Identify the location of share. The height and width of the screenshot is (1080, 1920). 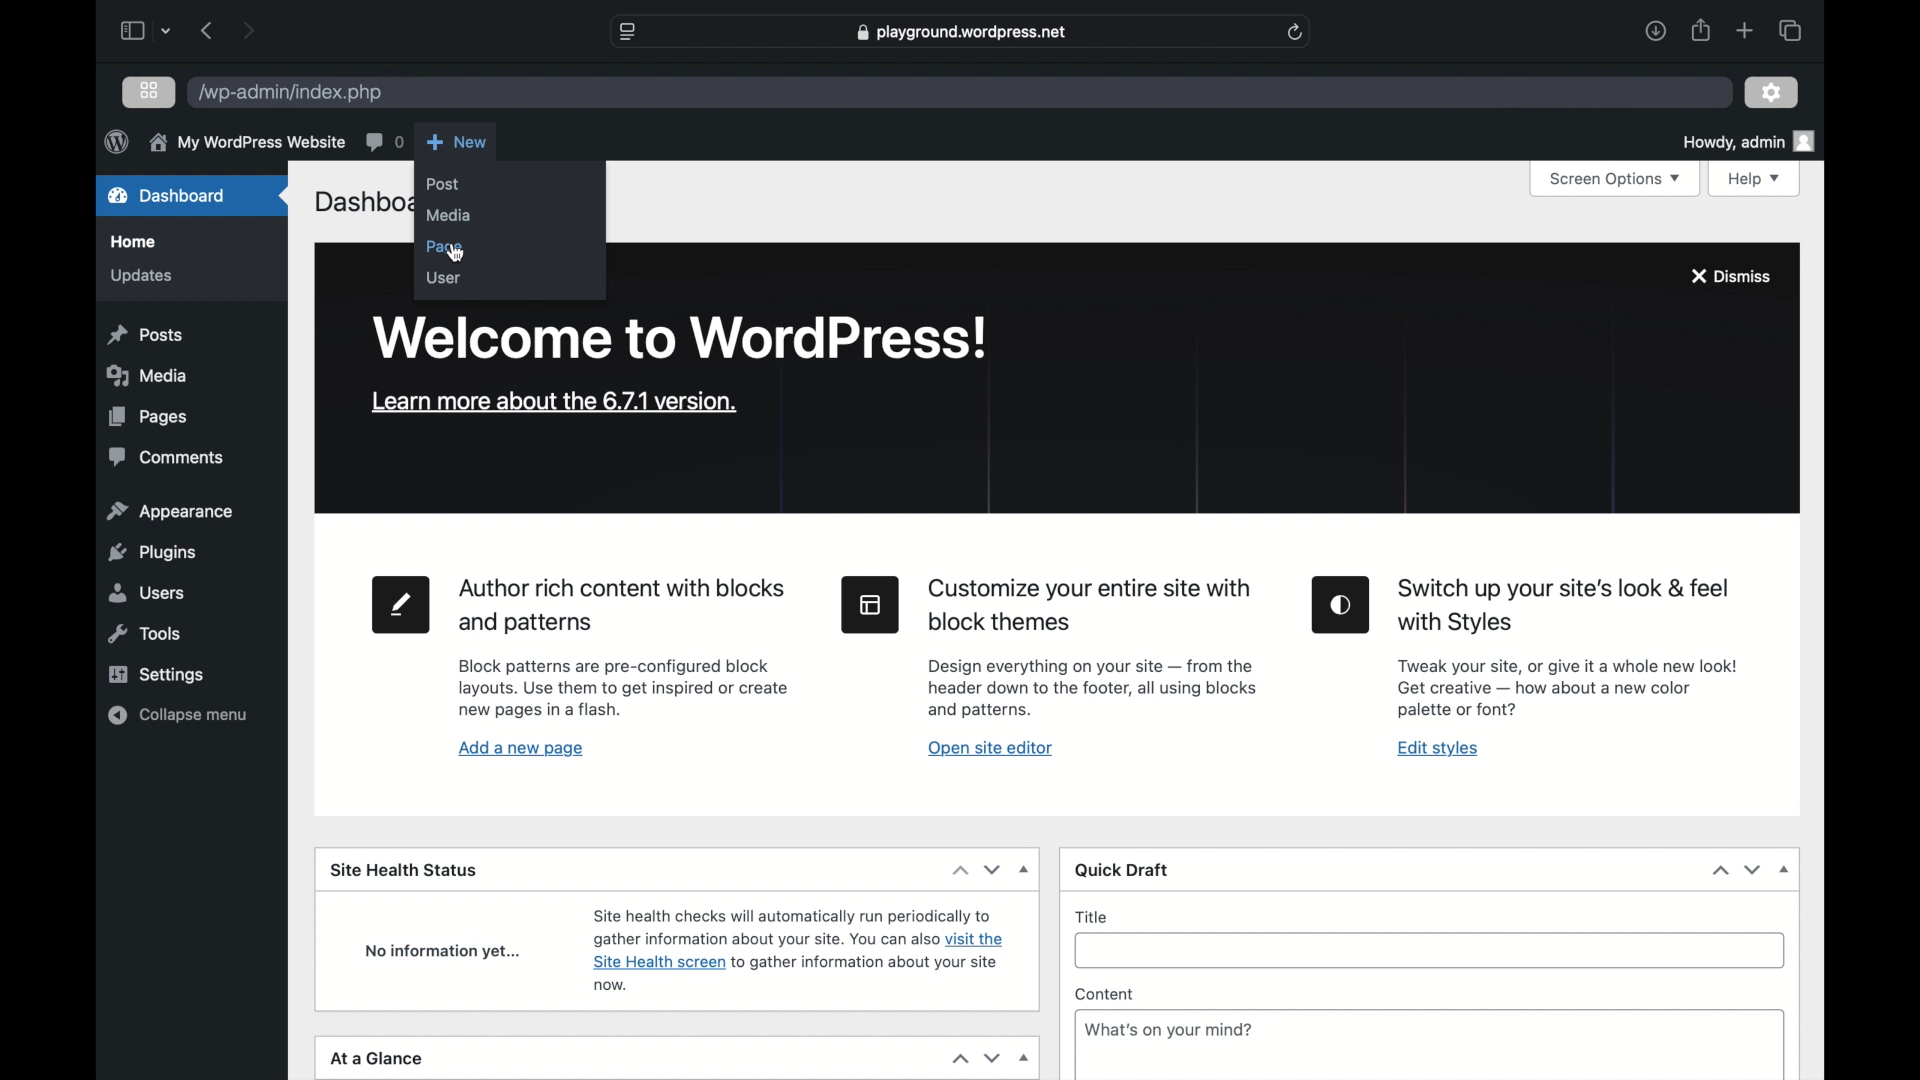
(1699, 31).